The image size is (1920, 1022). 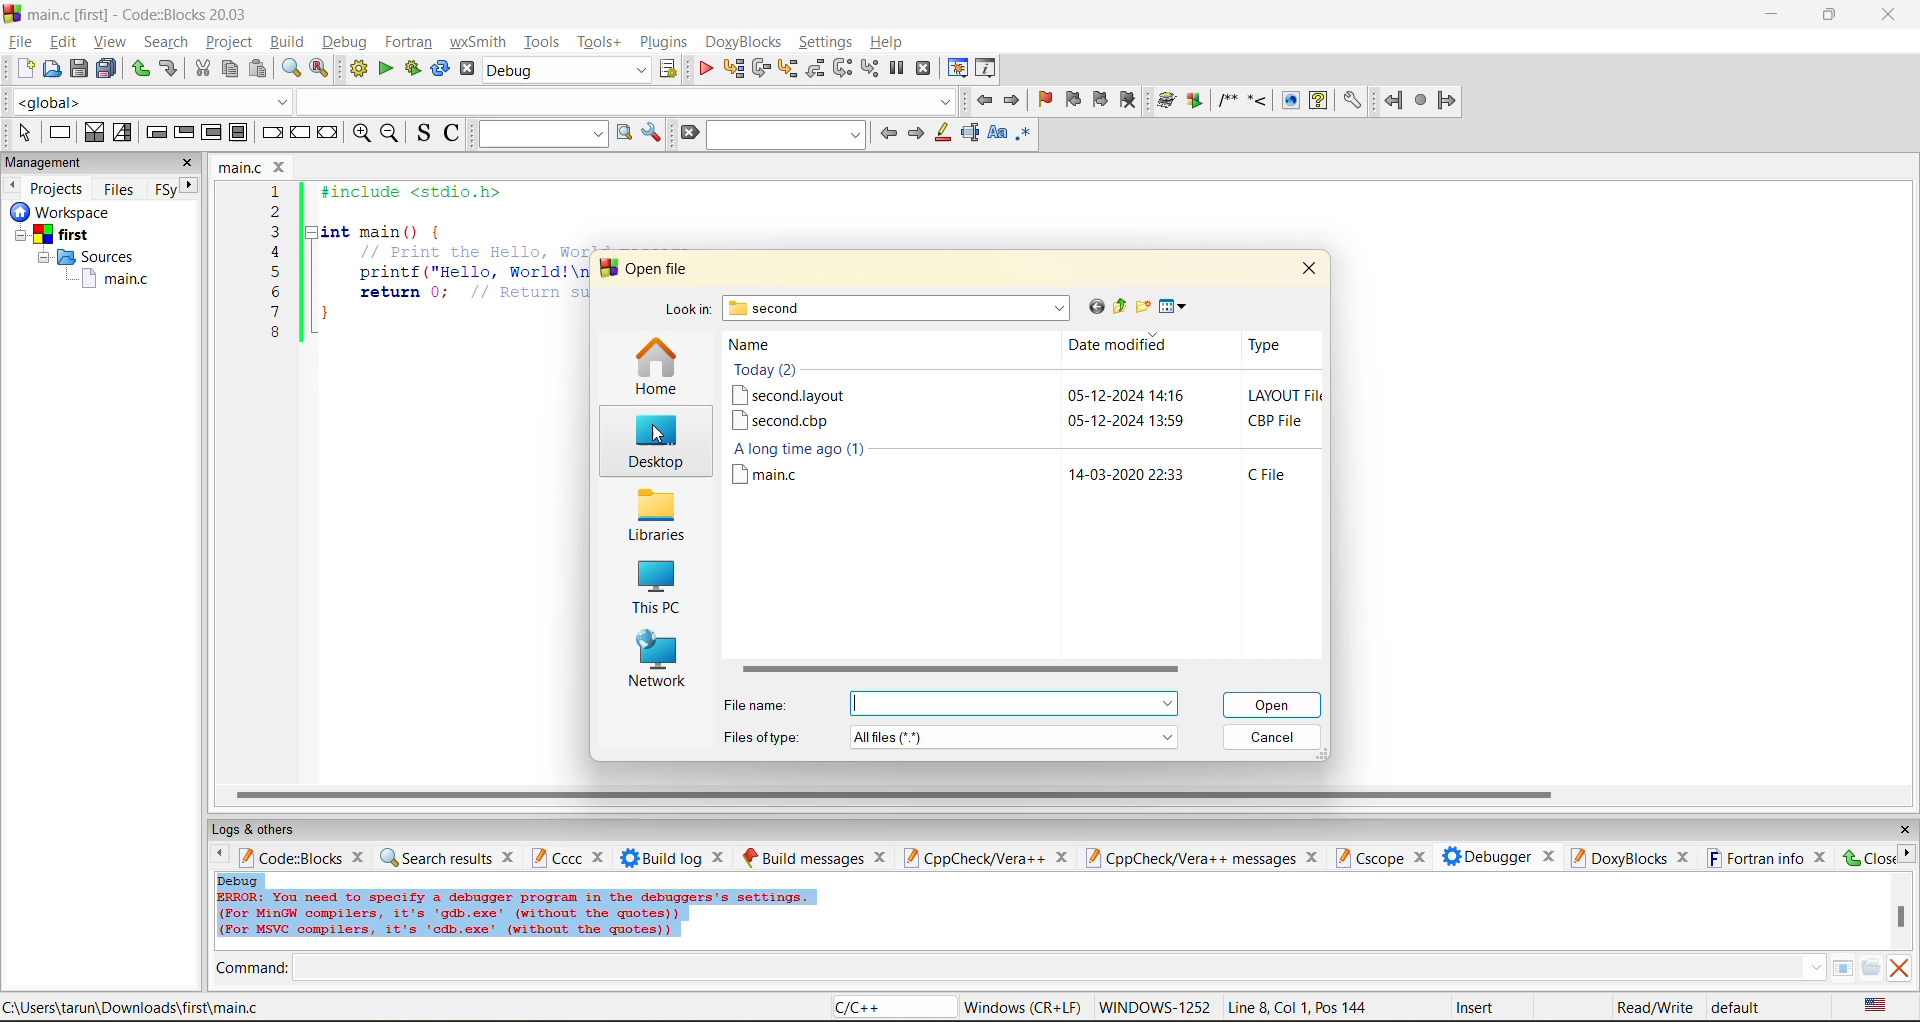 I want to click on Run, so click(x=1195, y=100).